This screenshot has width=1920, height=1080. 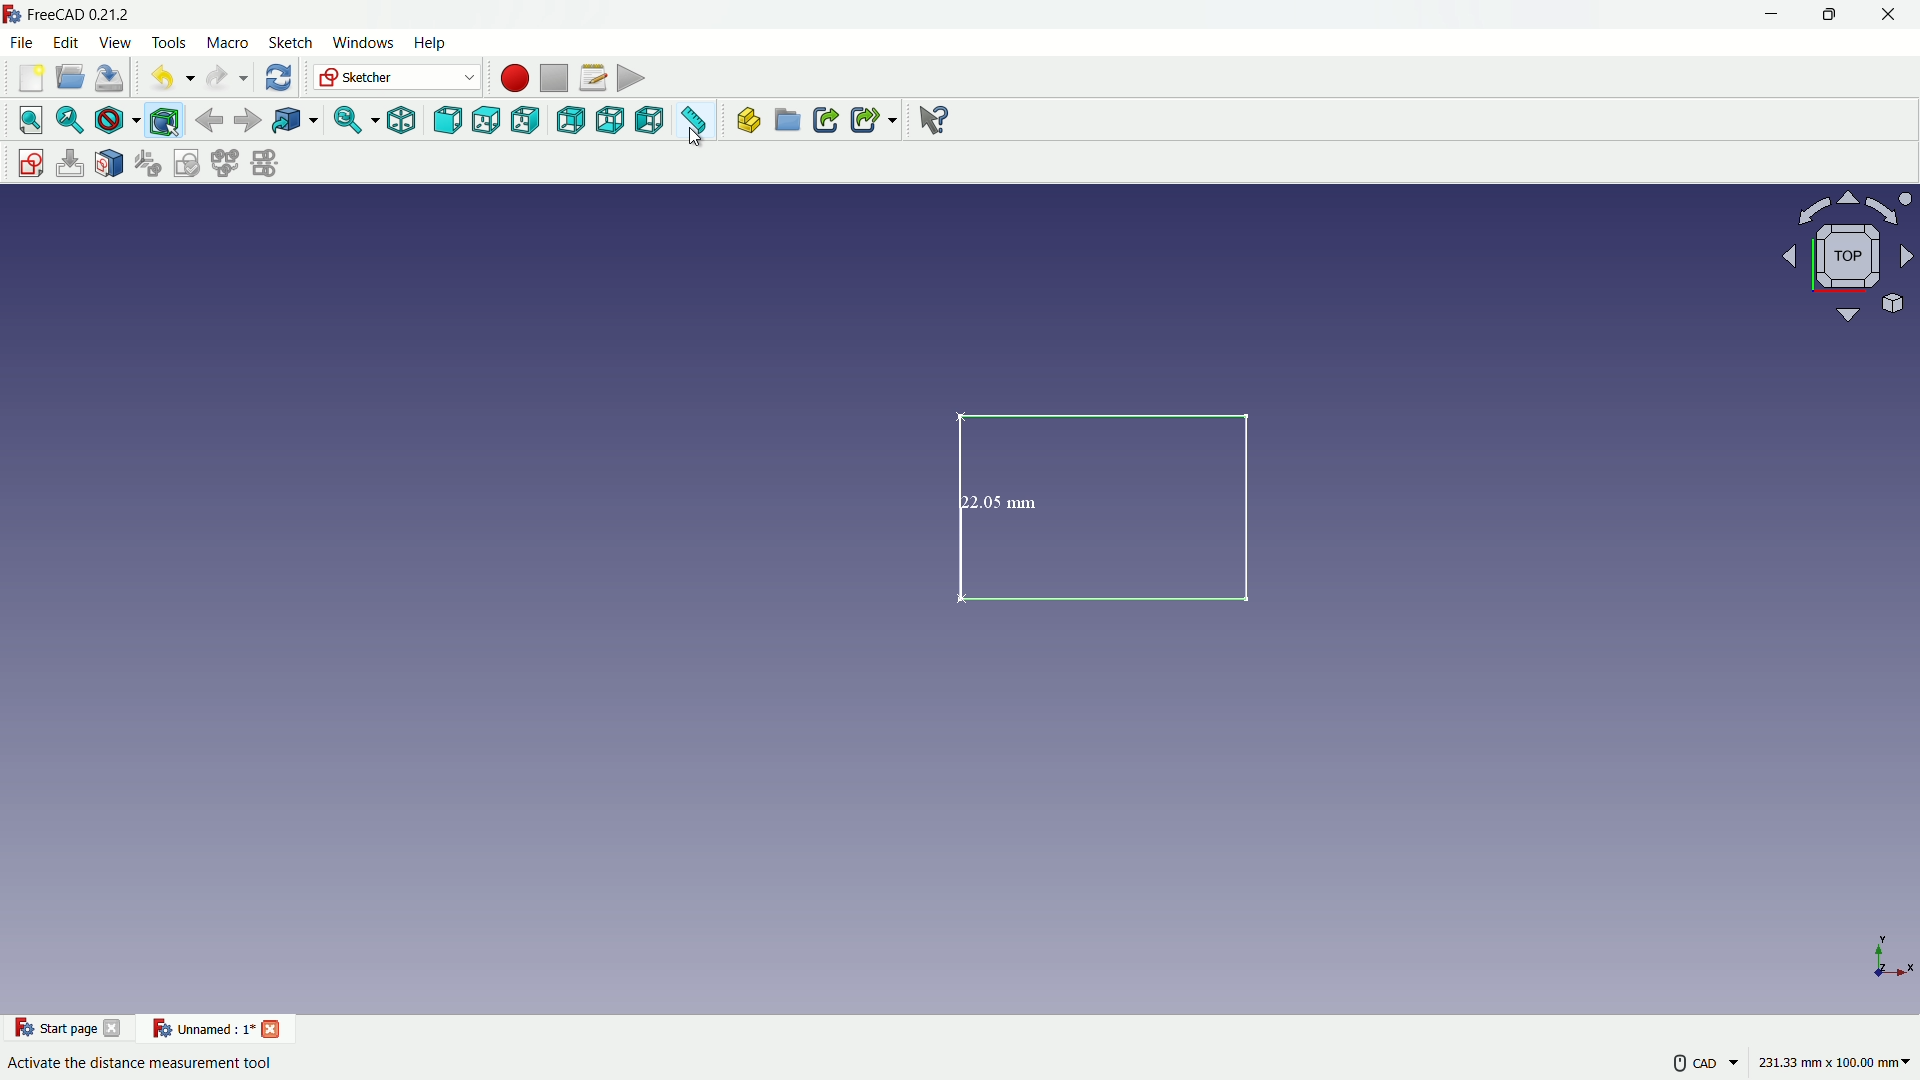 What do you see at coordinates (432, 44) in the screenshot?
I see `help menu` at bounding box center [432, 44].